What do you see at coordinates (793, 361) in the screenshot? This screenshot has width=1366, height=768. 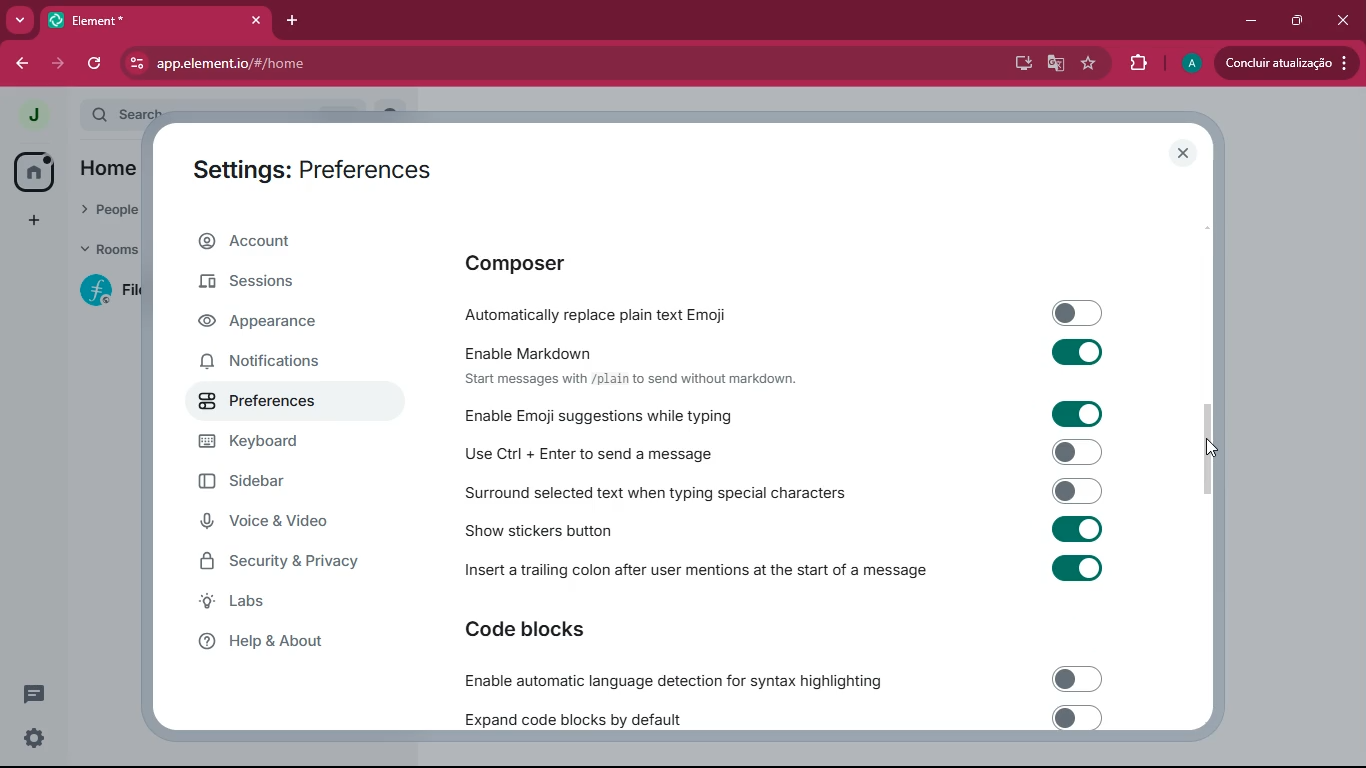 I see `Enable Markdown
Start messages with /plain to send without markdown.` at bounding box center [793, 361].